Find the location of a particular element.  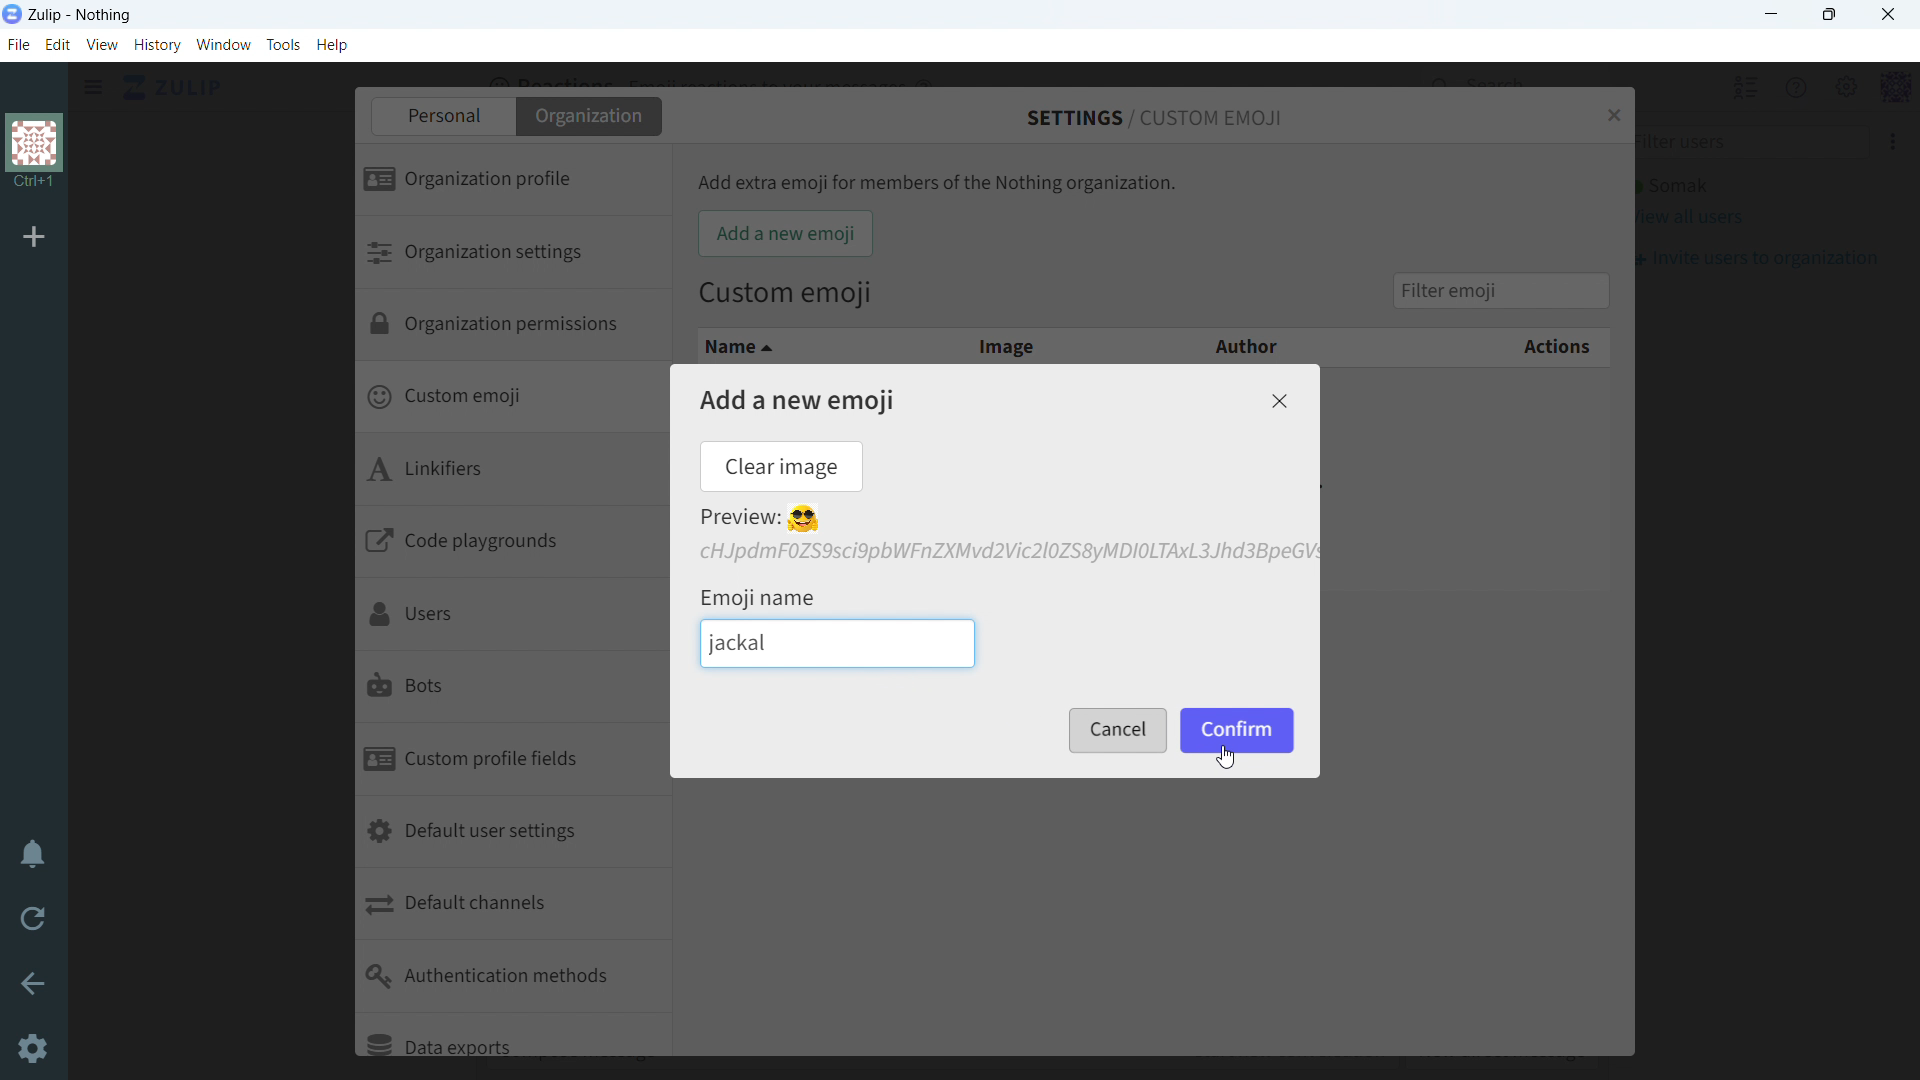

help menu is located at coordinates (1775, 87).